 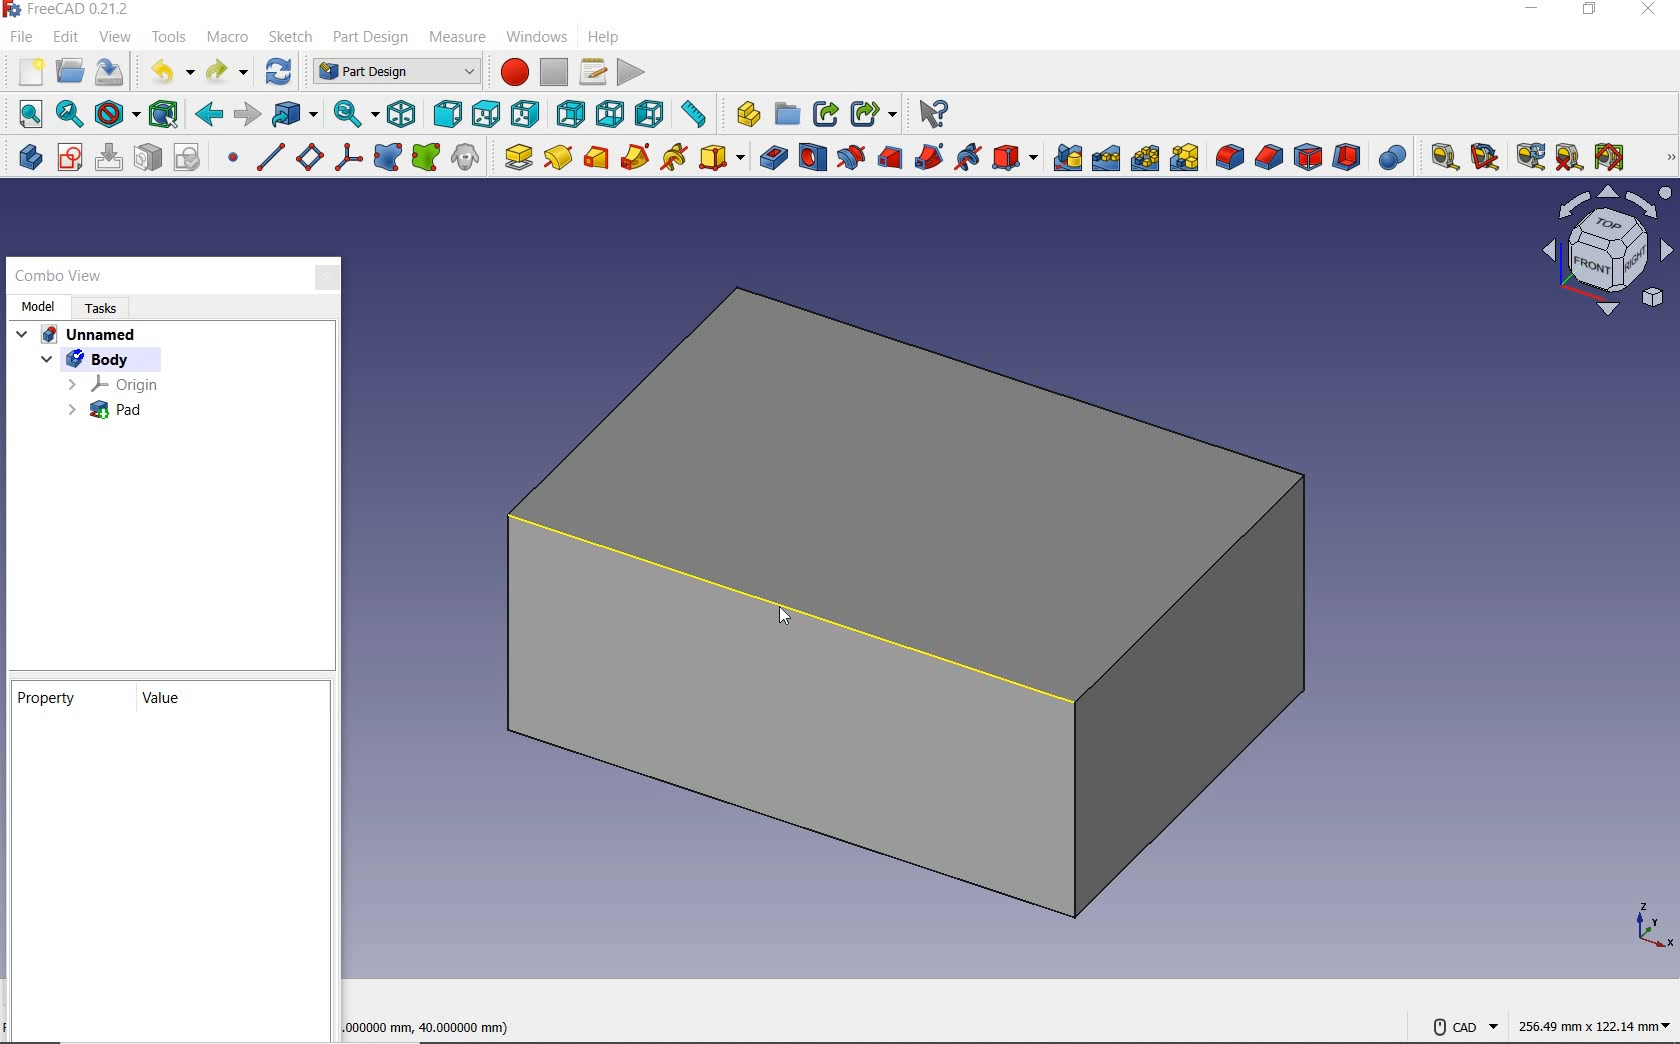 I want to click on measure linear, so click(x=1440, y=156).